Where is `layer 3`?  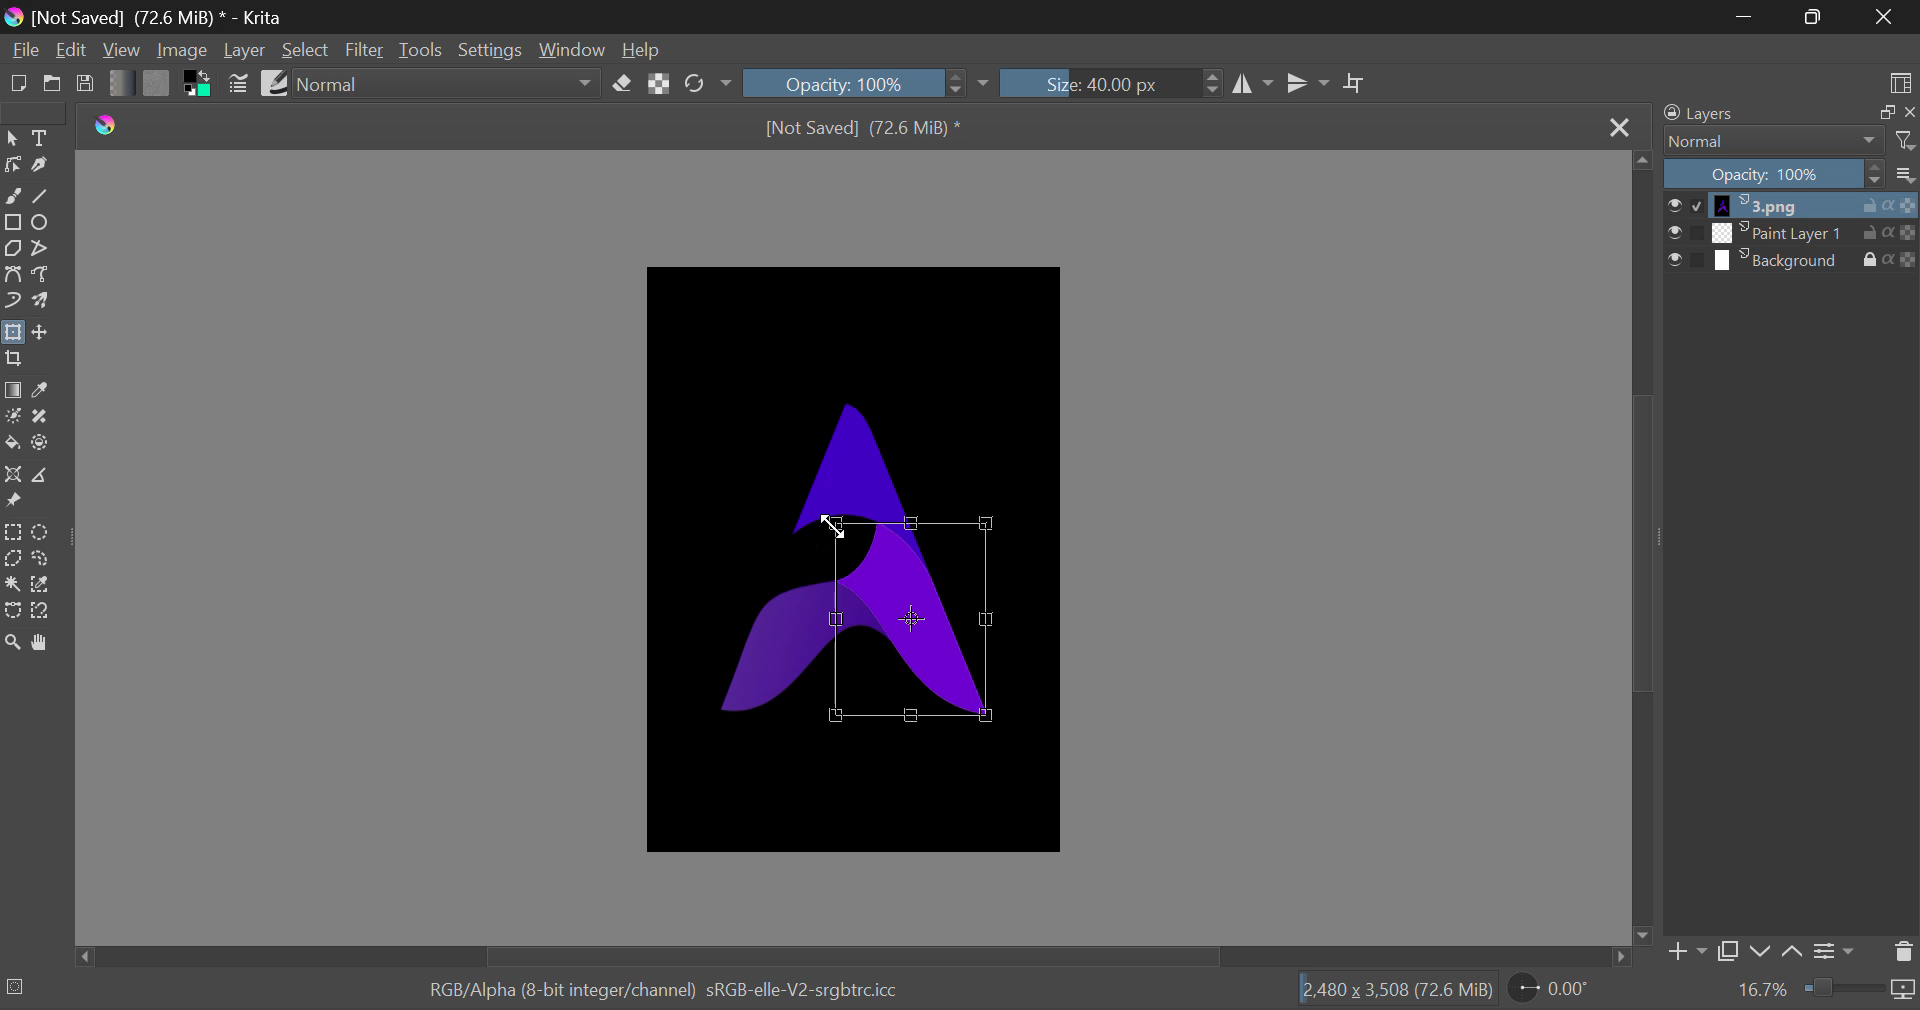 layer 3 is located at coordinates (1779, 258).